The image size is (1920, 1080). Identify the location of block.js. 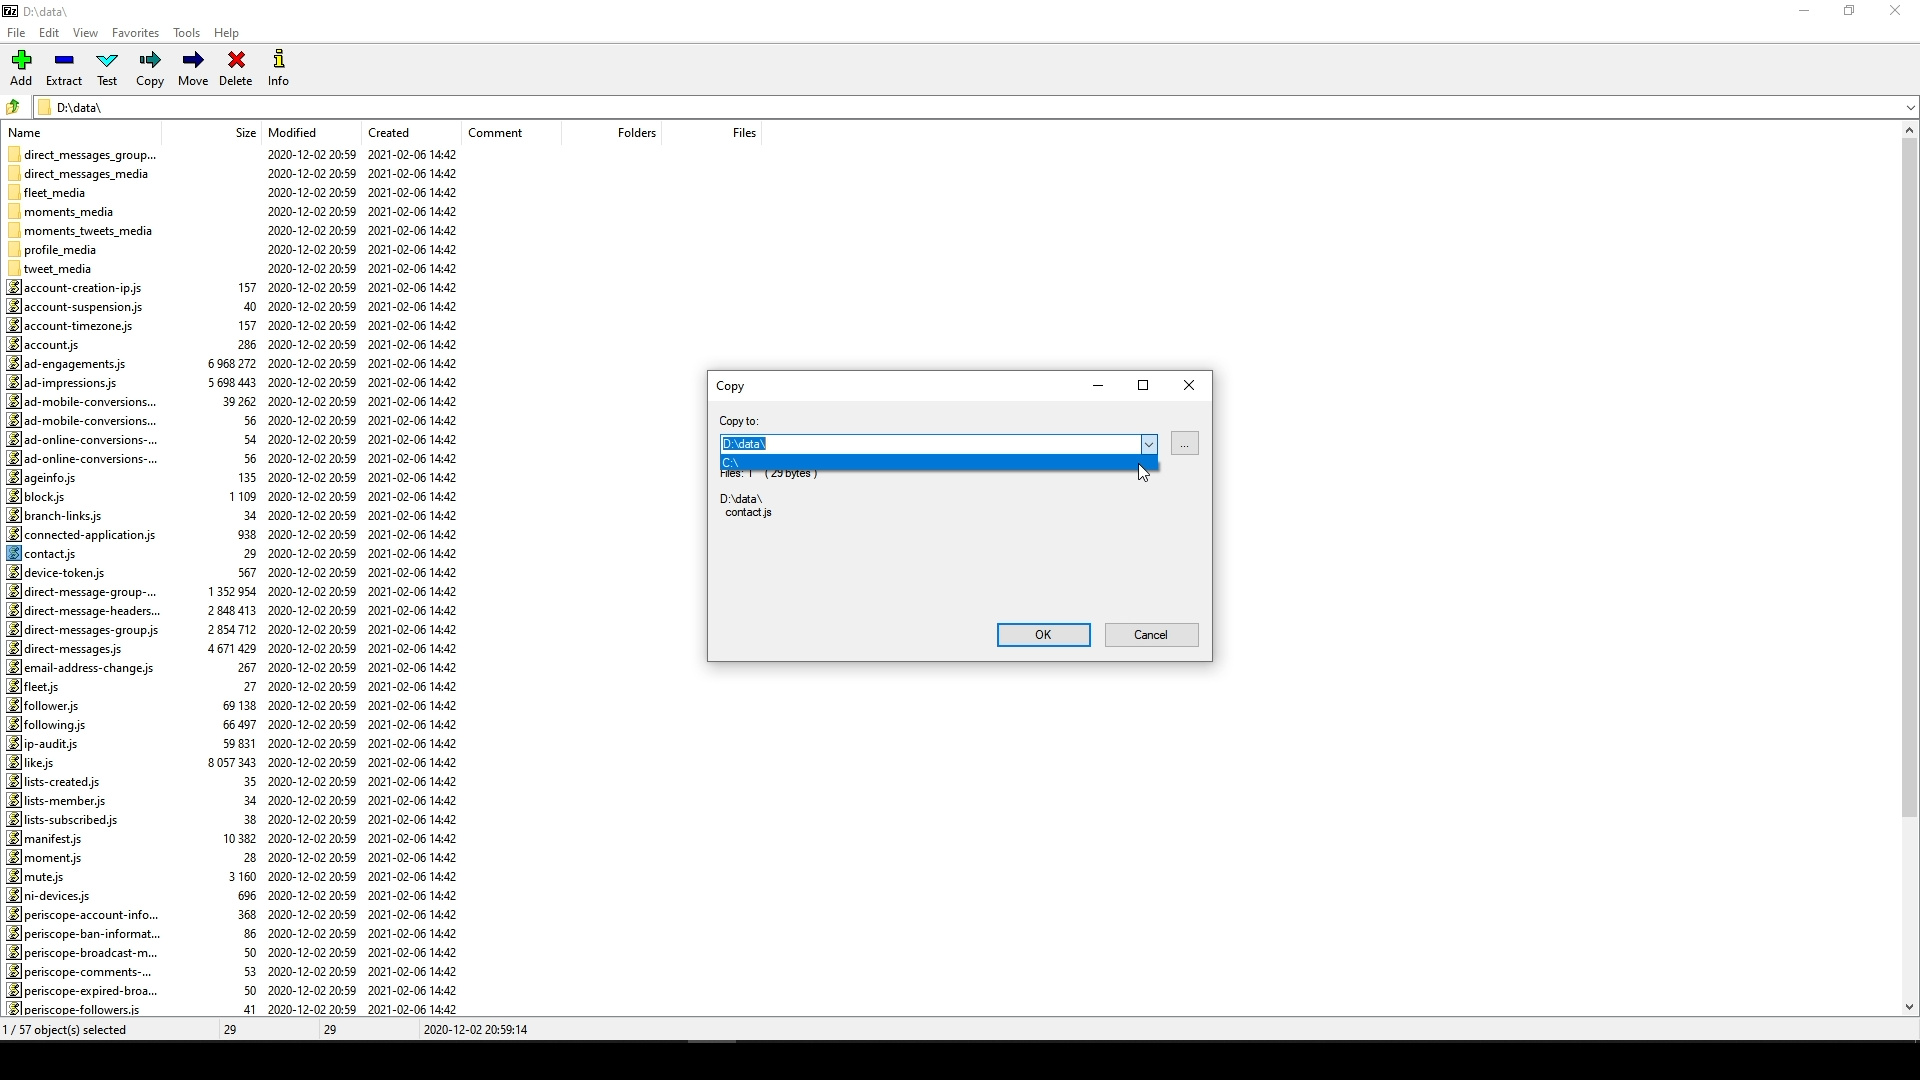
(37, 497).